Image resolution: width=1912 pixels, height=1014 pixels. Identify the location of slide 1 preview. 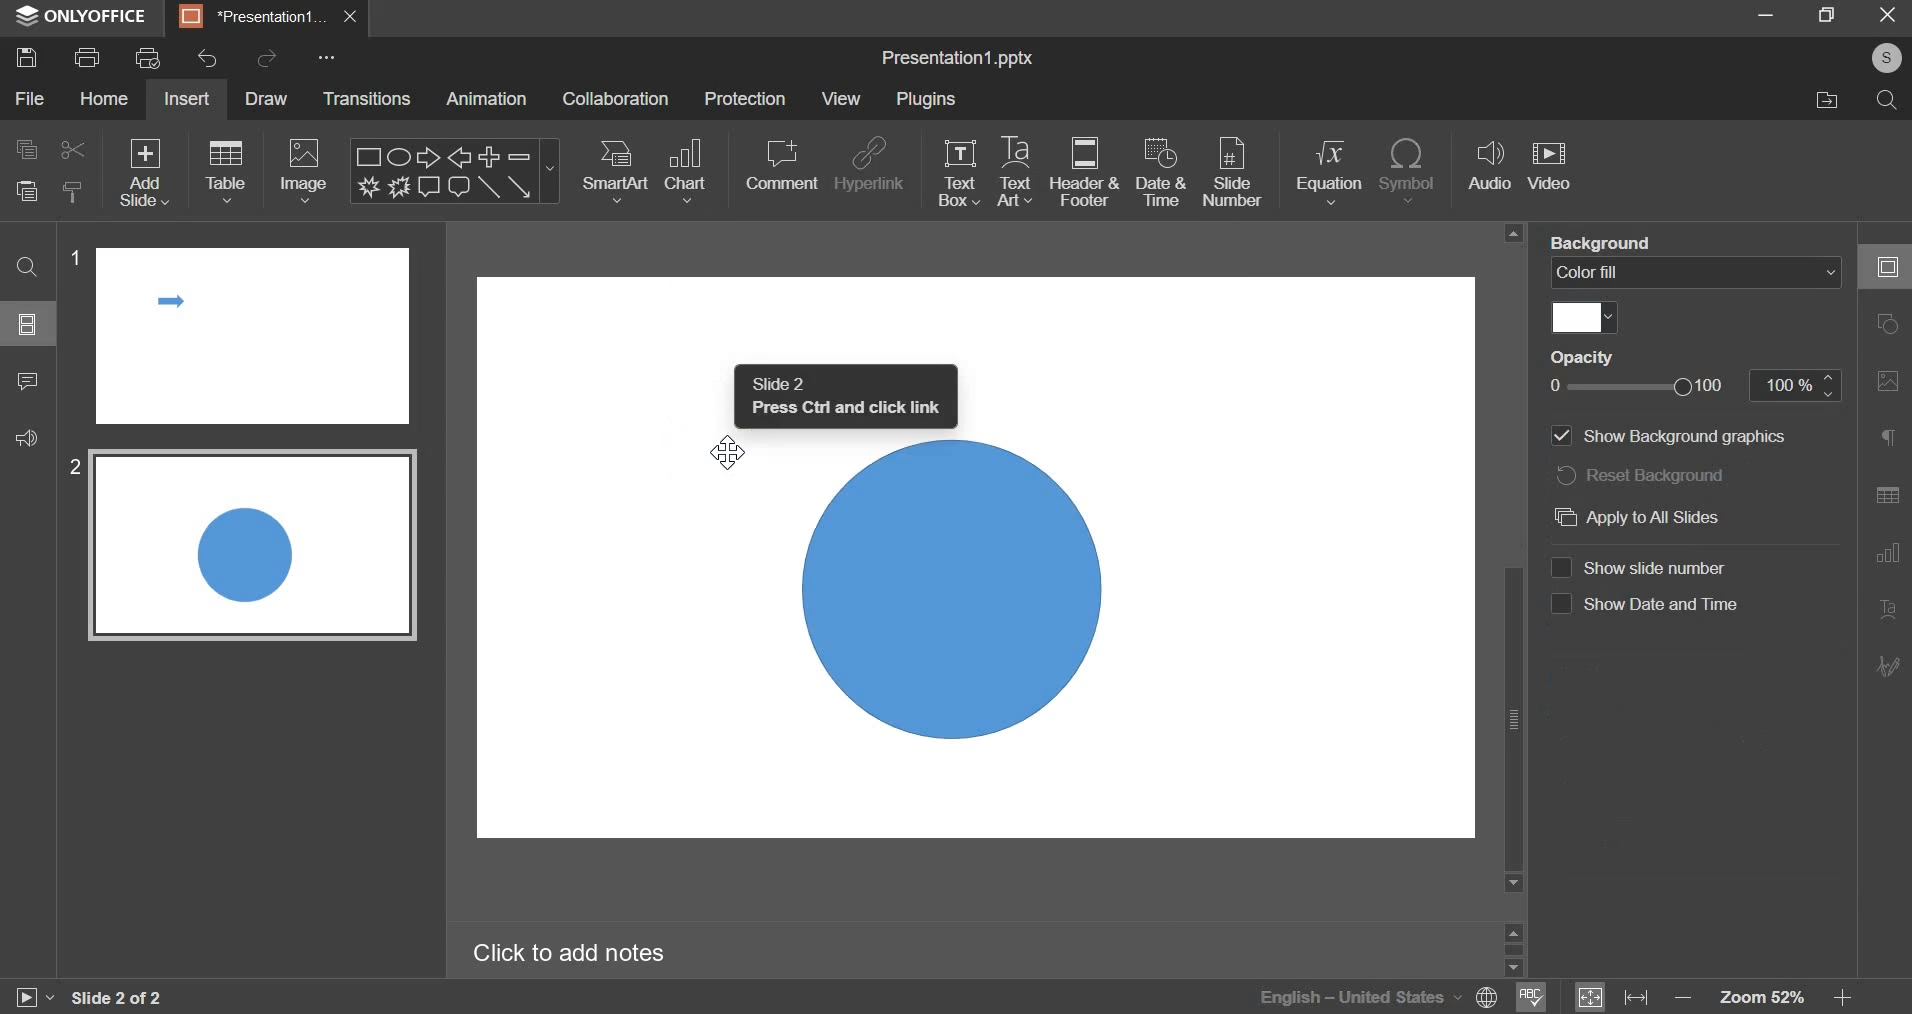
(256, 337).